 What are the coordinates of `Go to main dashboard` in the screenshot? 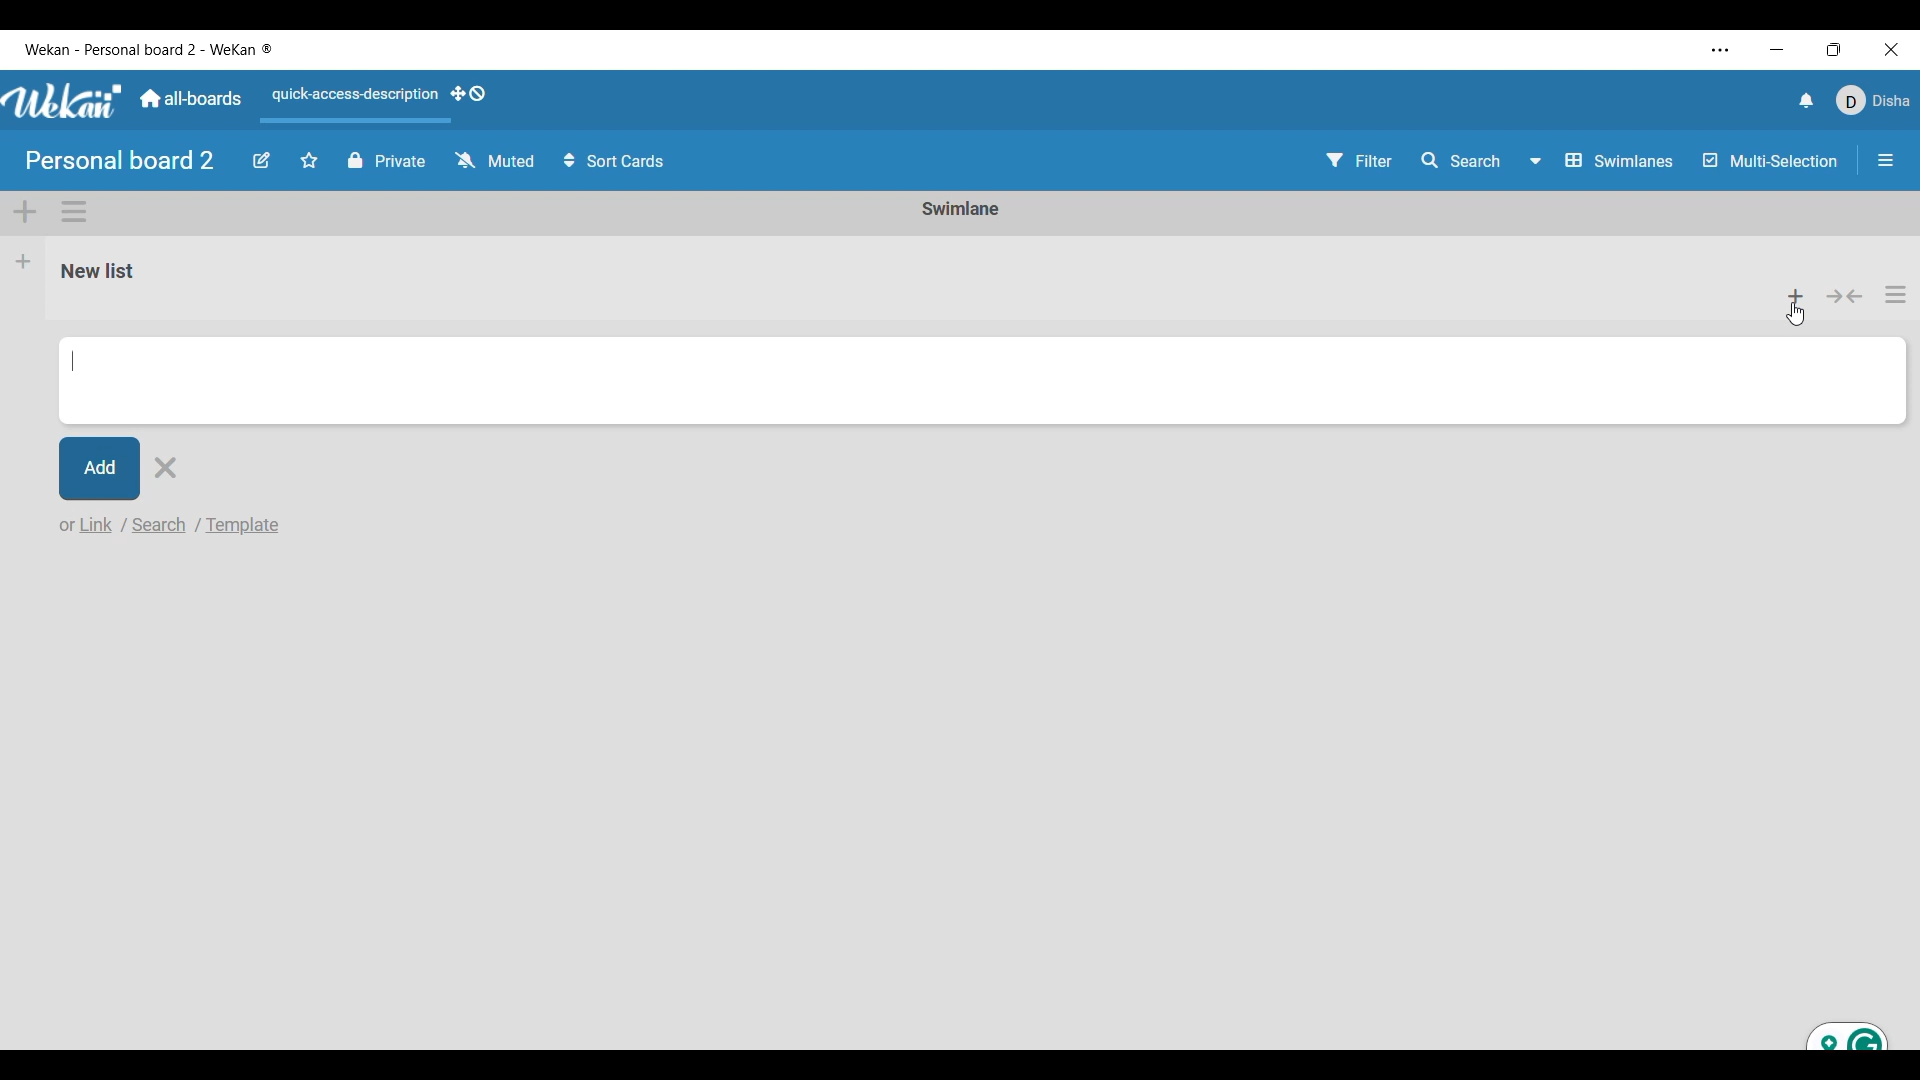 It's located at (190, 99).